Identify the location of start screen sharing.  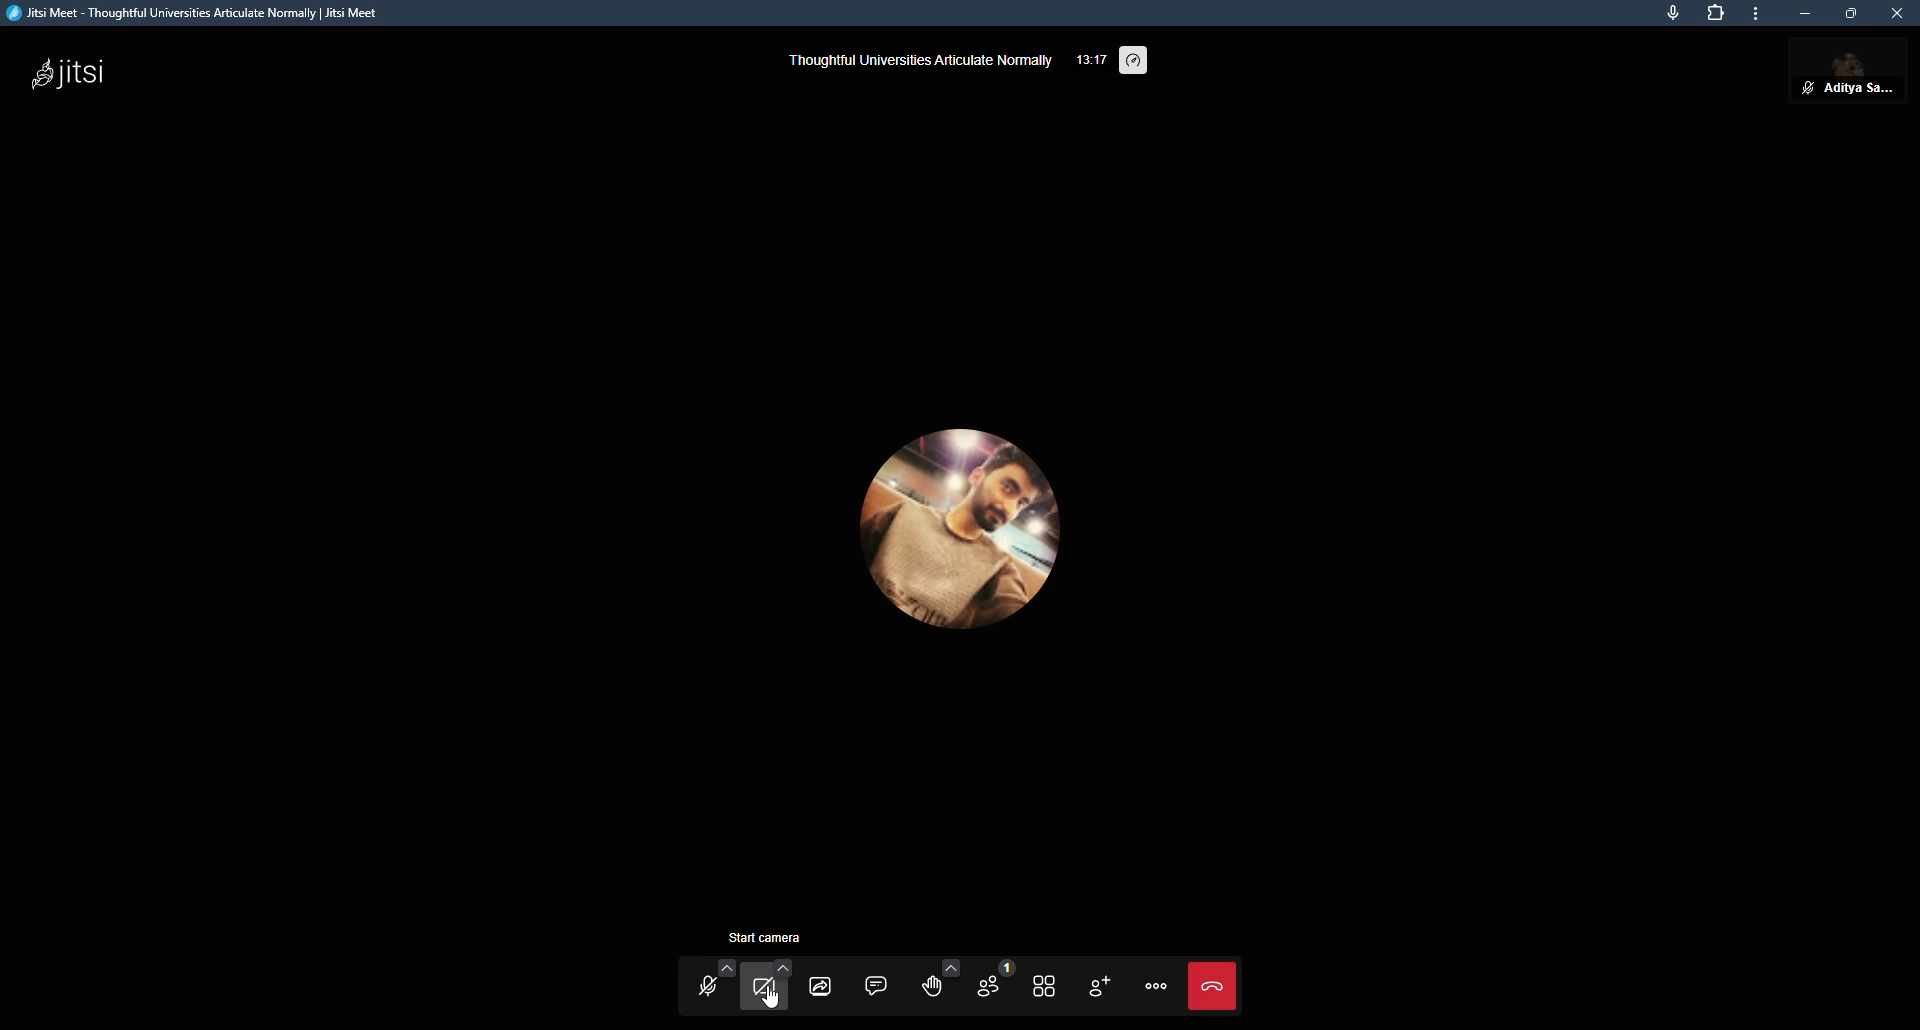
(820, 984).